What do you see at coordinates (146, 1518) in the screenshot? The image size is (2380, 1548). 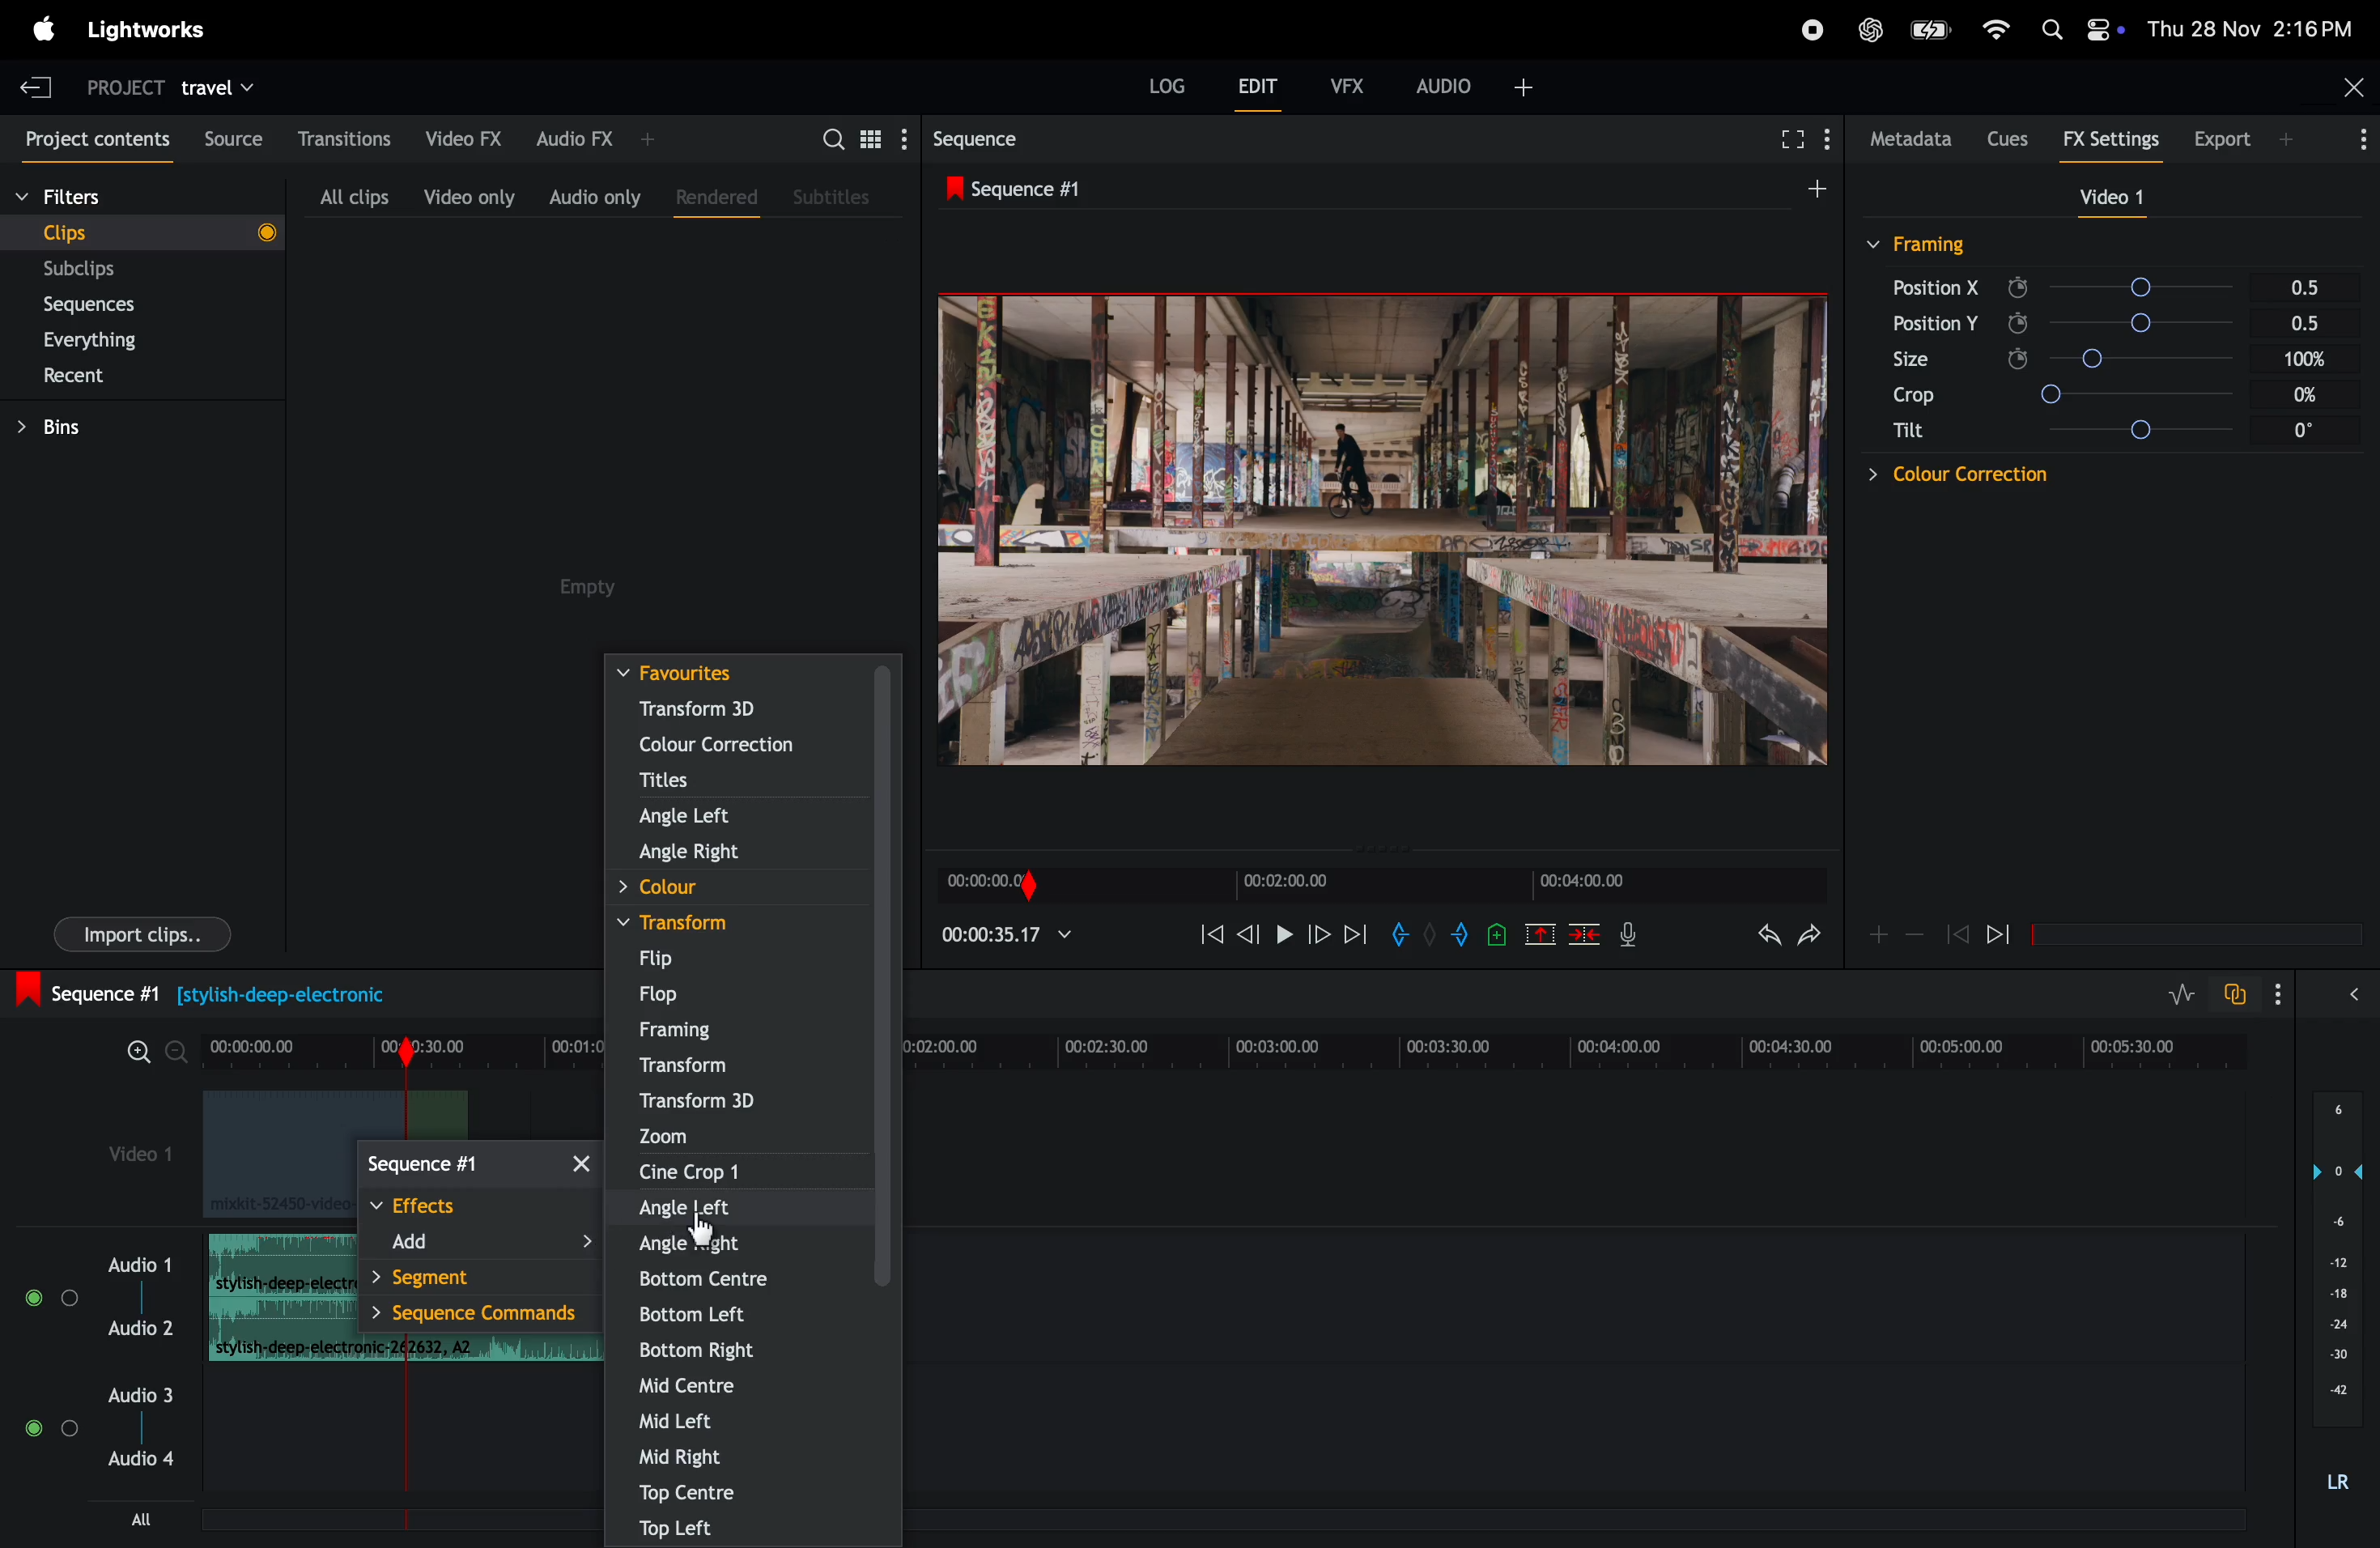 I see `all` at bounding box center [146, 1518].